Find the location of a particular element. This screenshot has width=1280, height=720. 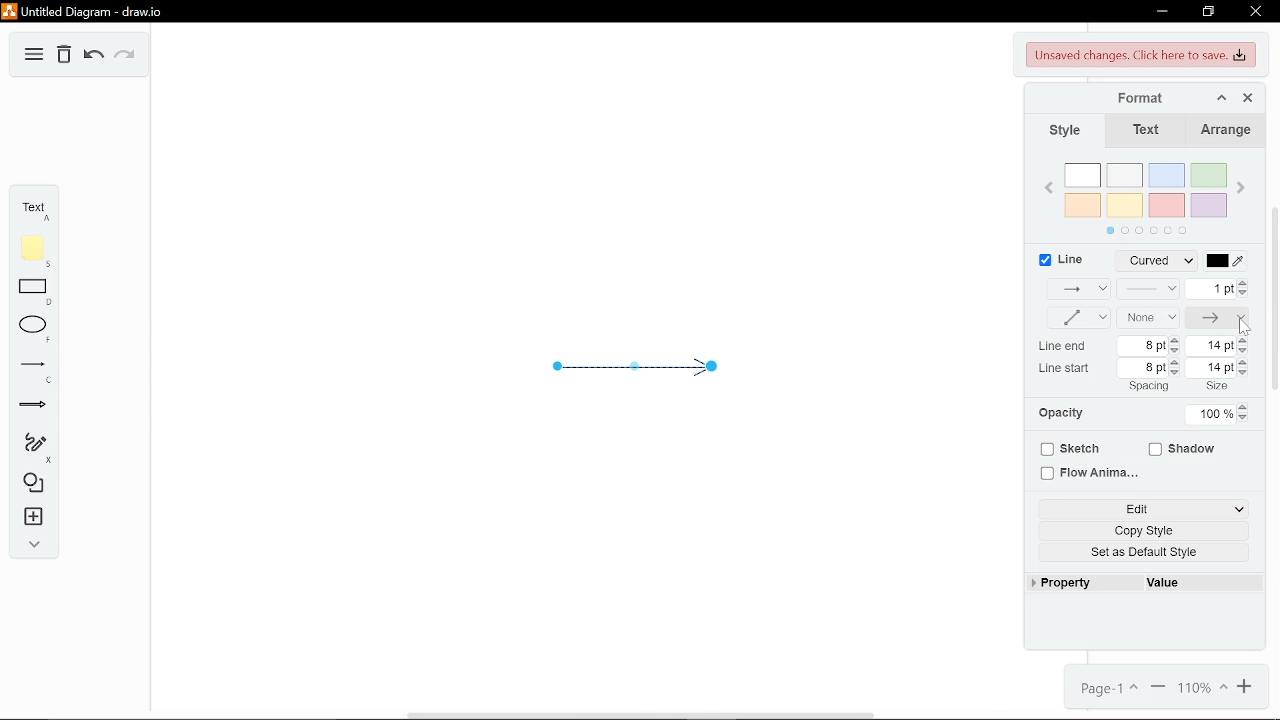

Decrease line start size is located at coordinates (1246, 372).